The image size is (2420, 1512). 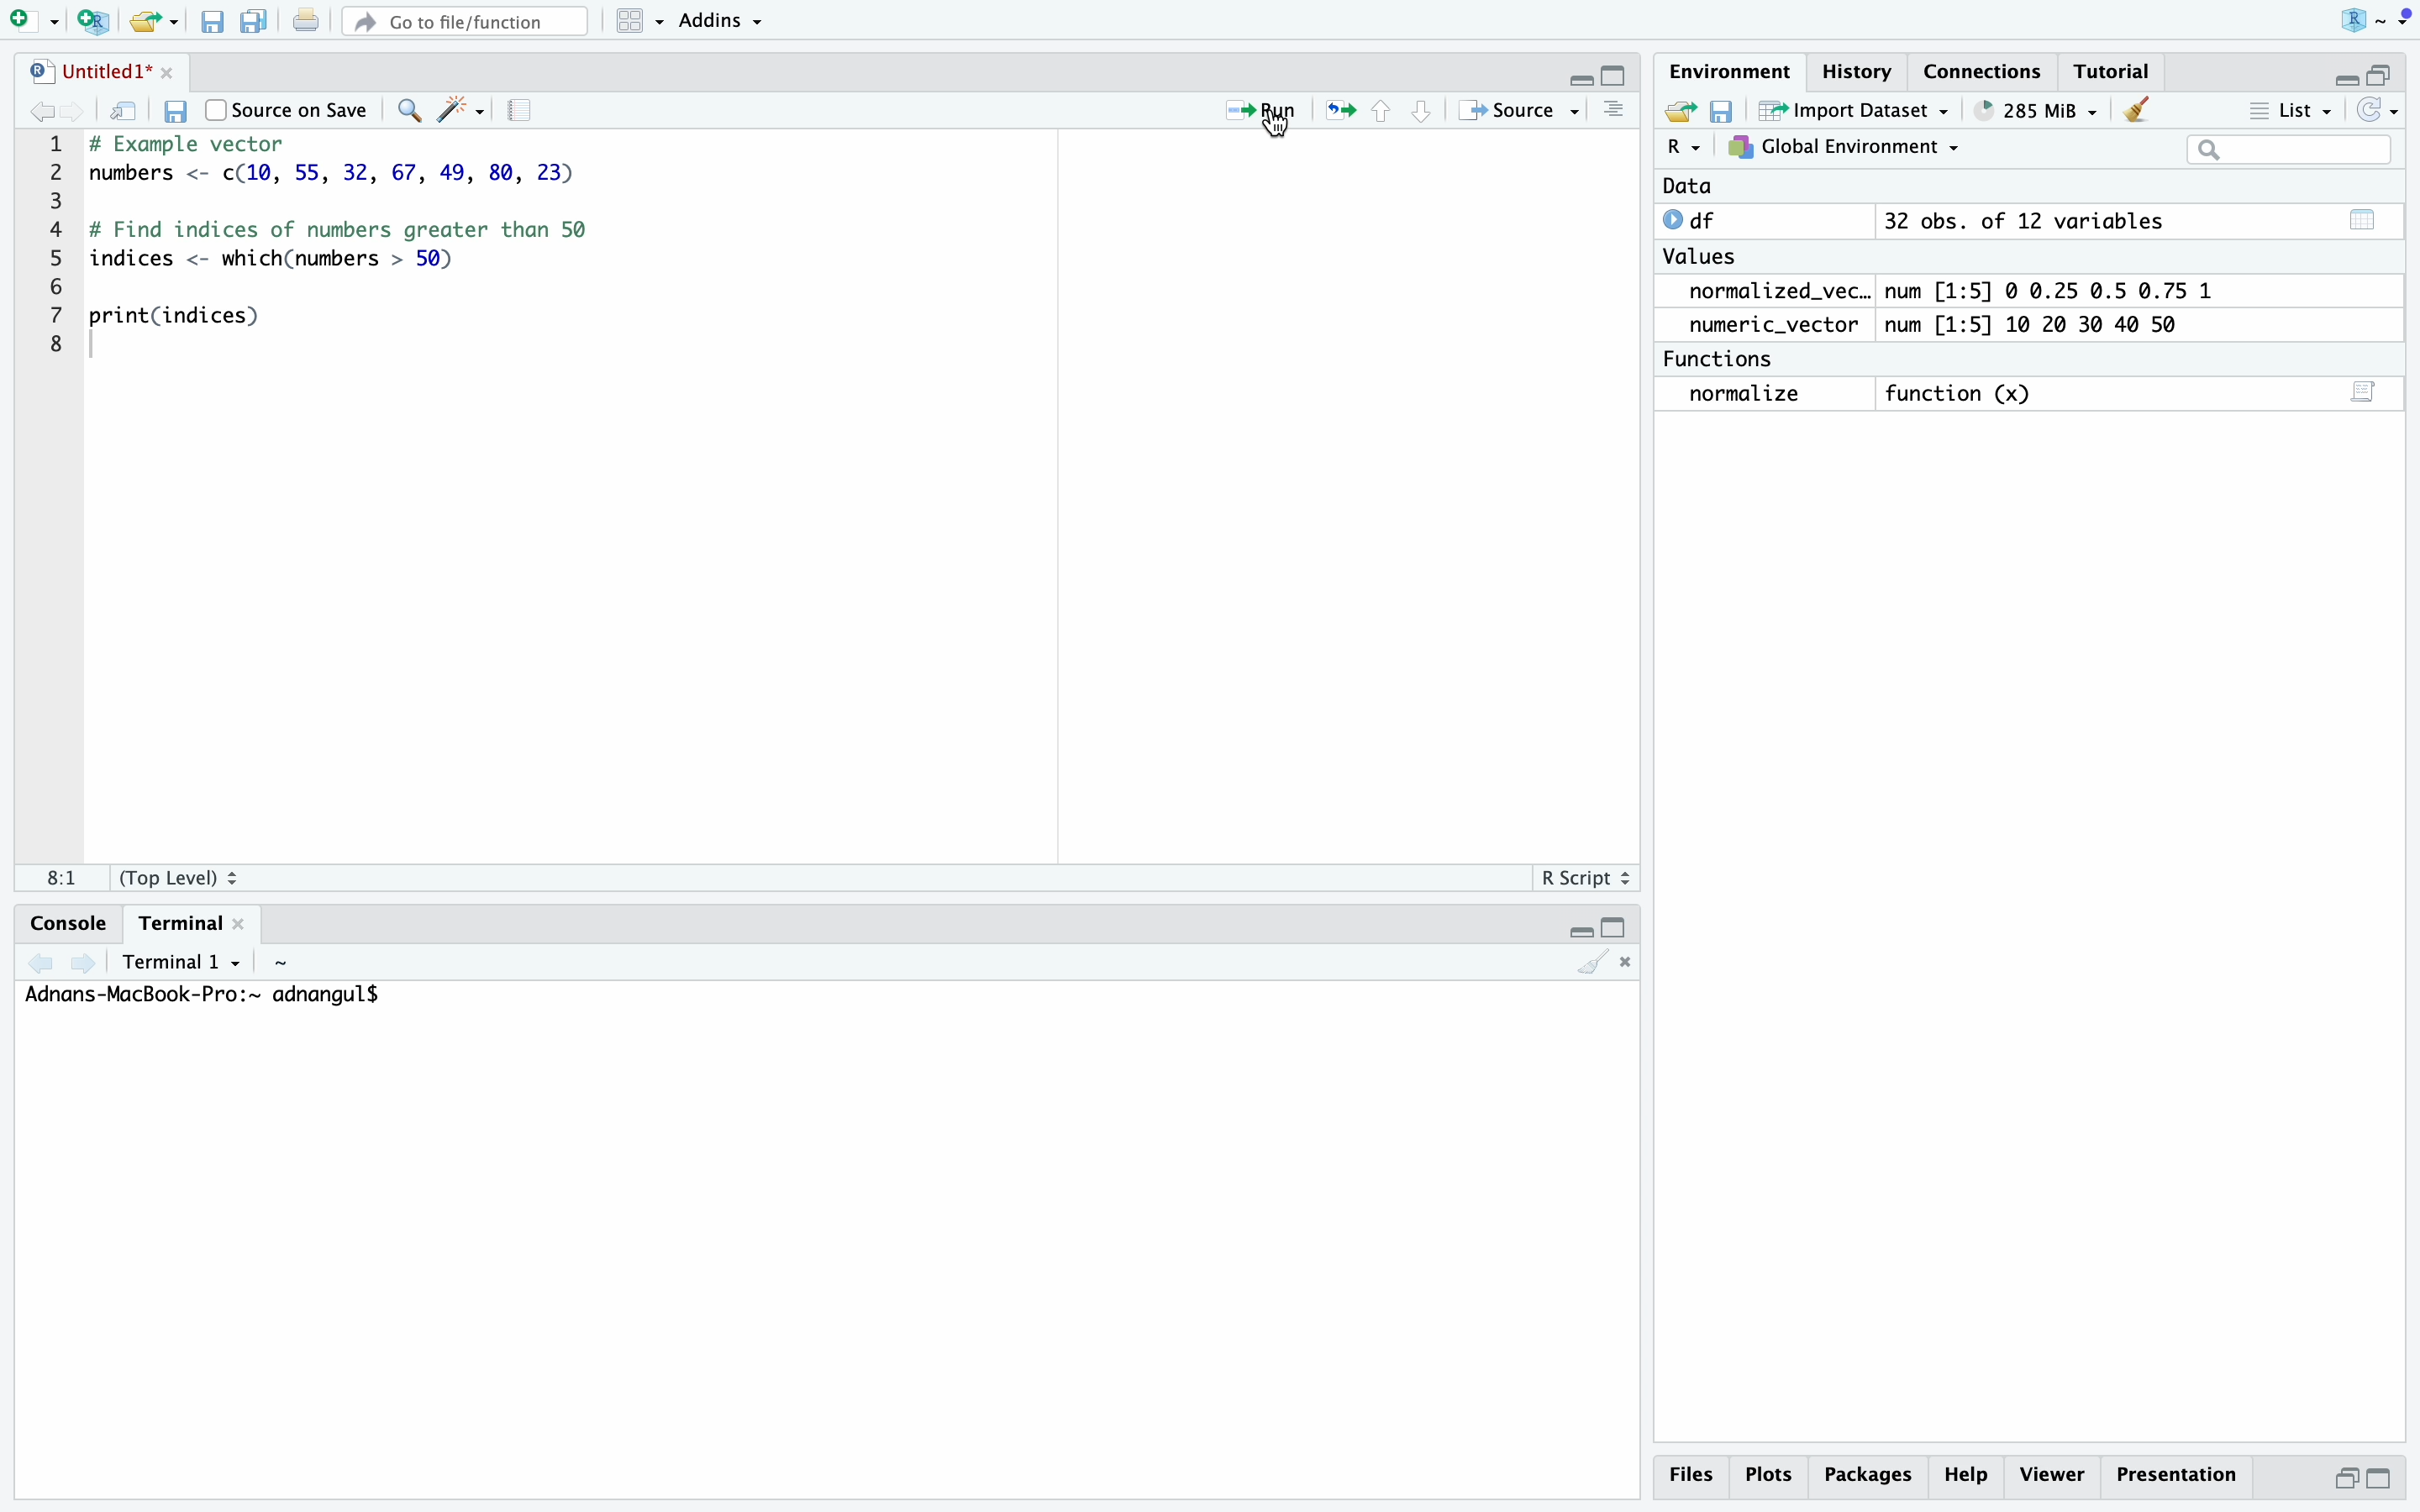 What do you see at coordinates (100, 70) in the screenshot?
I see ` Untitled1` at bounding box center [100, 70].